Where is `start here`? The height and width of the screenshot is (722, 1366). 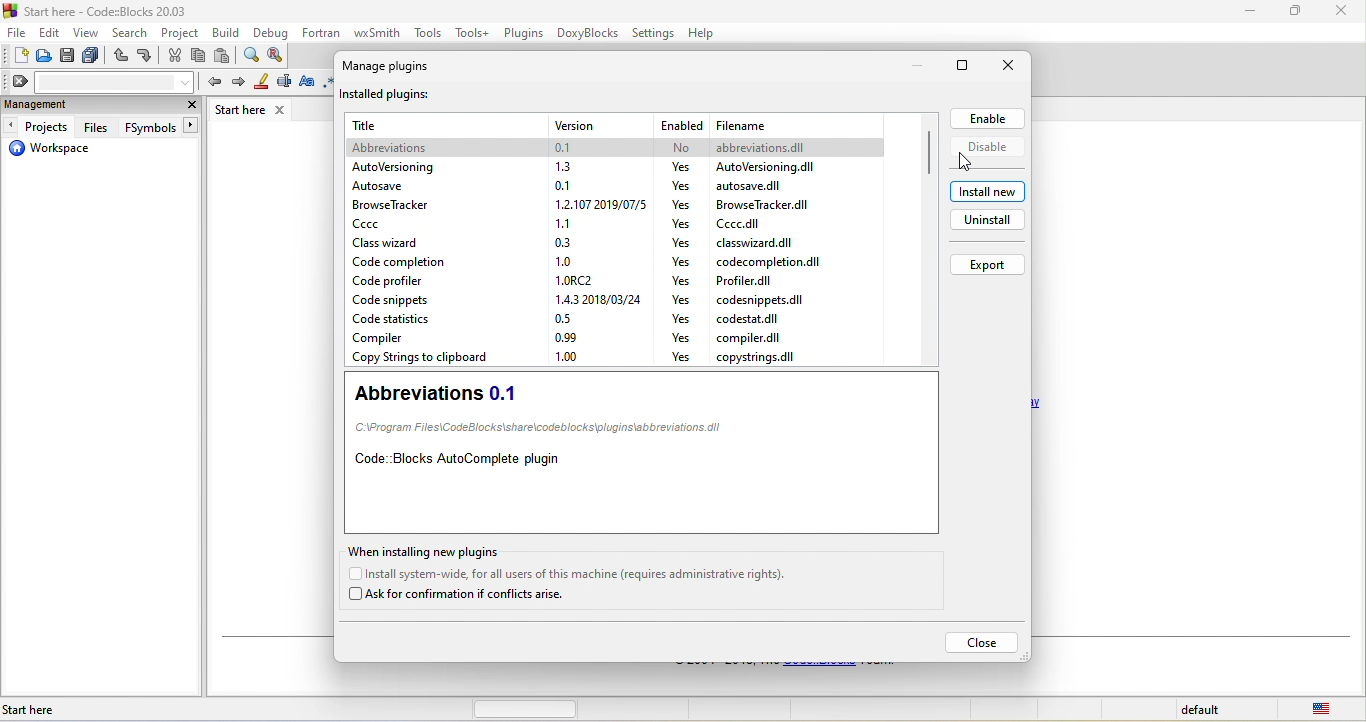
start here is located at coordinates (124, 708).